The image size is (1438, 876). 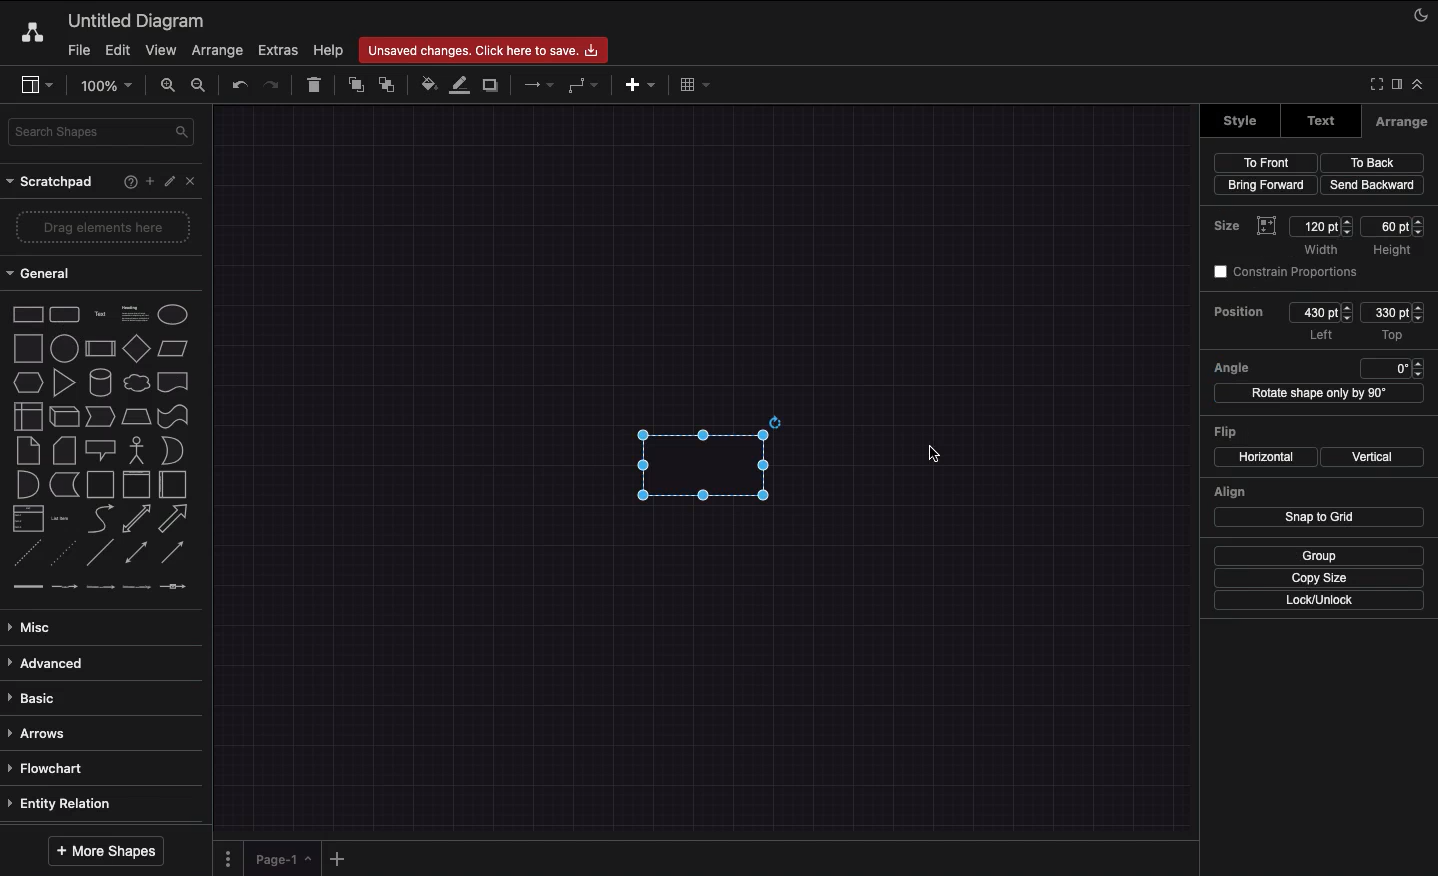 What do you see at coordinates (59, 770) in the screenshot?
I see `Flowchart` at bounding box center [59, 770].